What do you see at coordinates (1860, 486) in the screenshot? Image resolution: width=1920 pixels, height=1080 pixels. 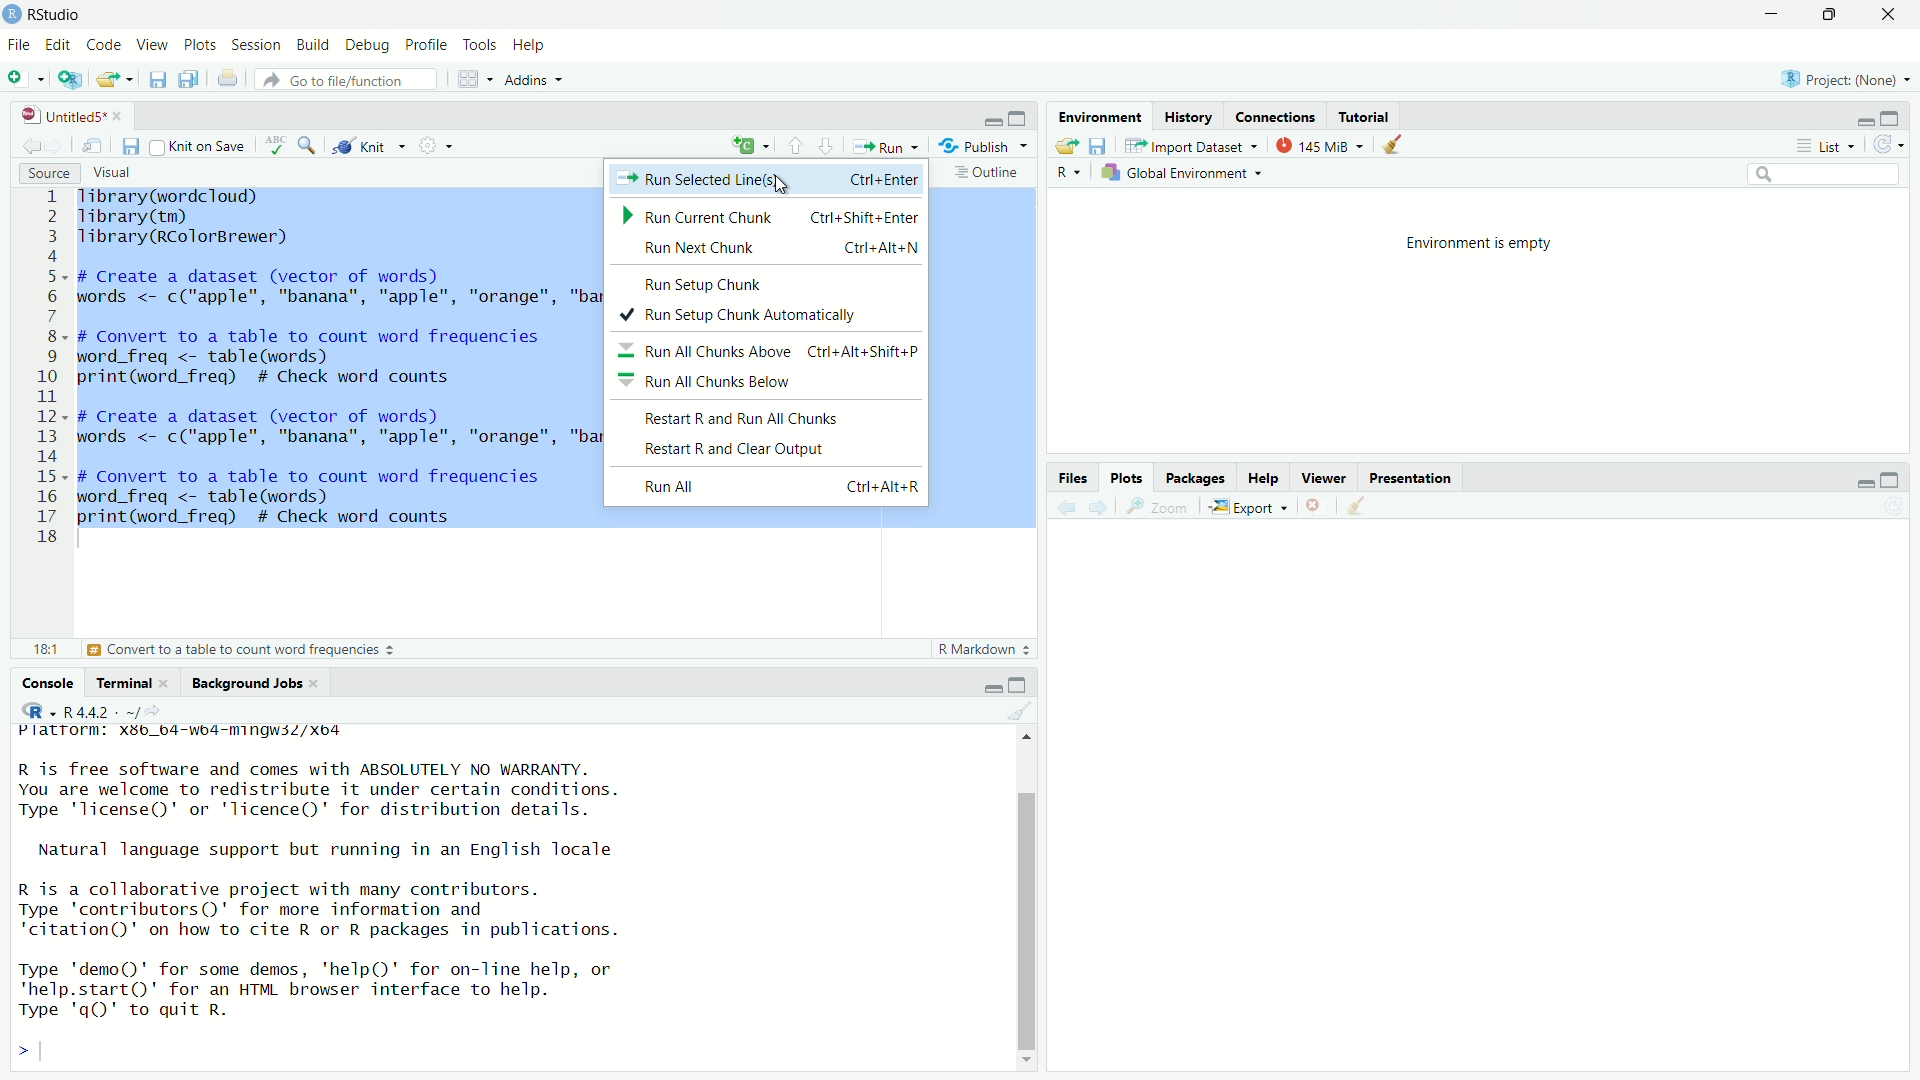 I see `Minimize` at bounding box center [1860, 486].